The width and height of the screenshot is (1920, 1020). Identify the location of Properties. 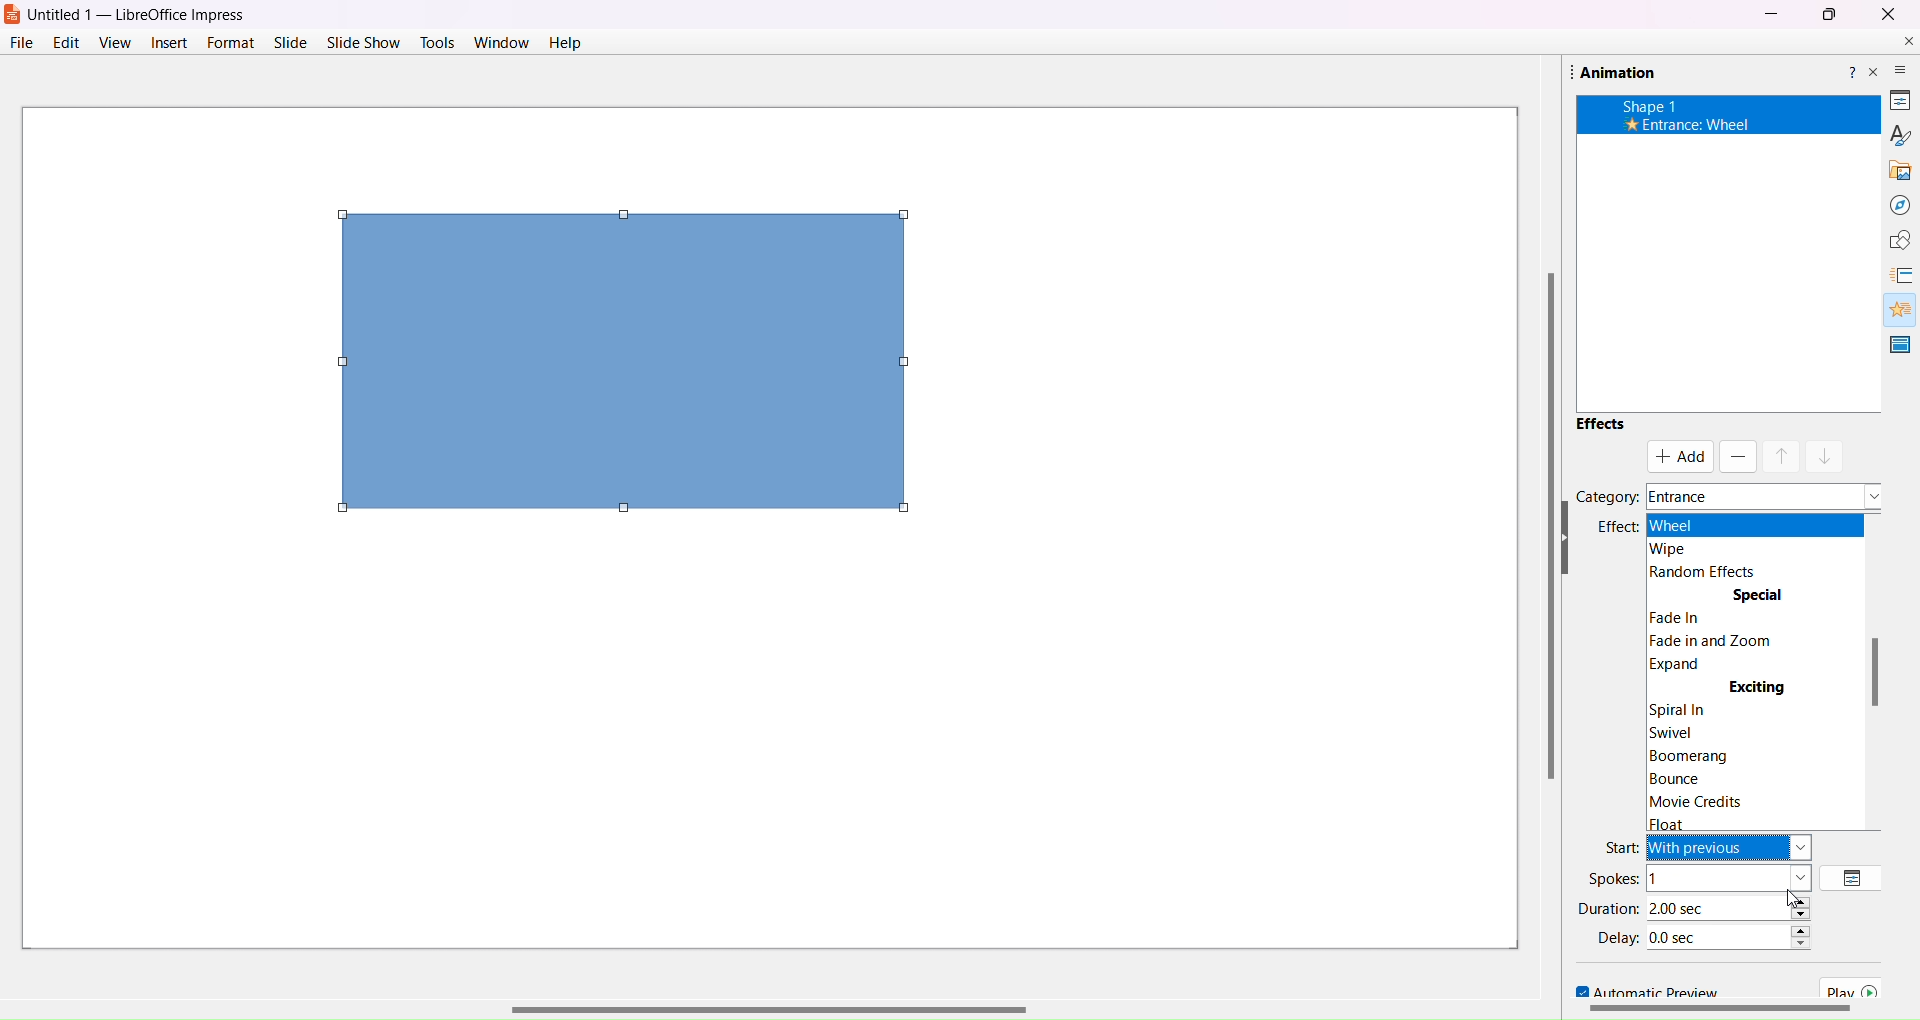
(1891, 97).